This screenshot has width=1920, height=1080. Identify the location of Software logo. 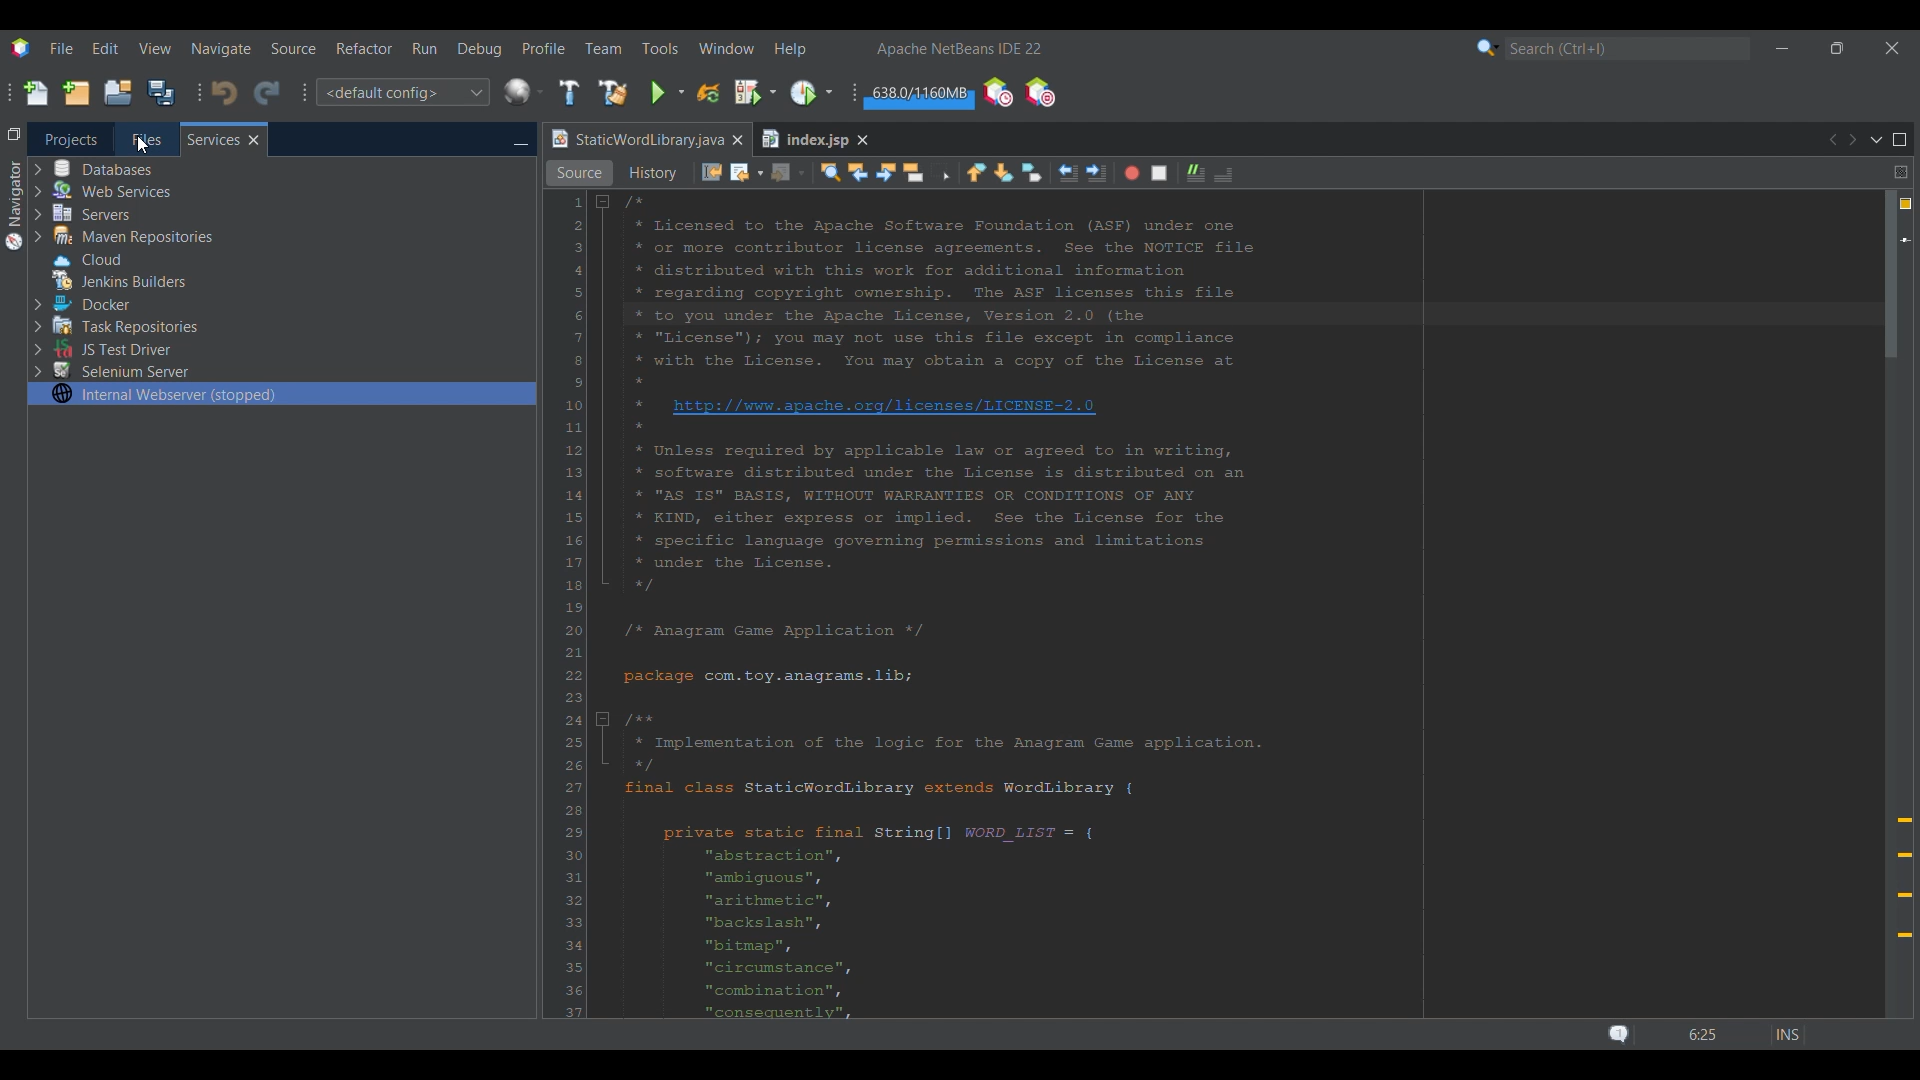
(21, 49).